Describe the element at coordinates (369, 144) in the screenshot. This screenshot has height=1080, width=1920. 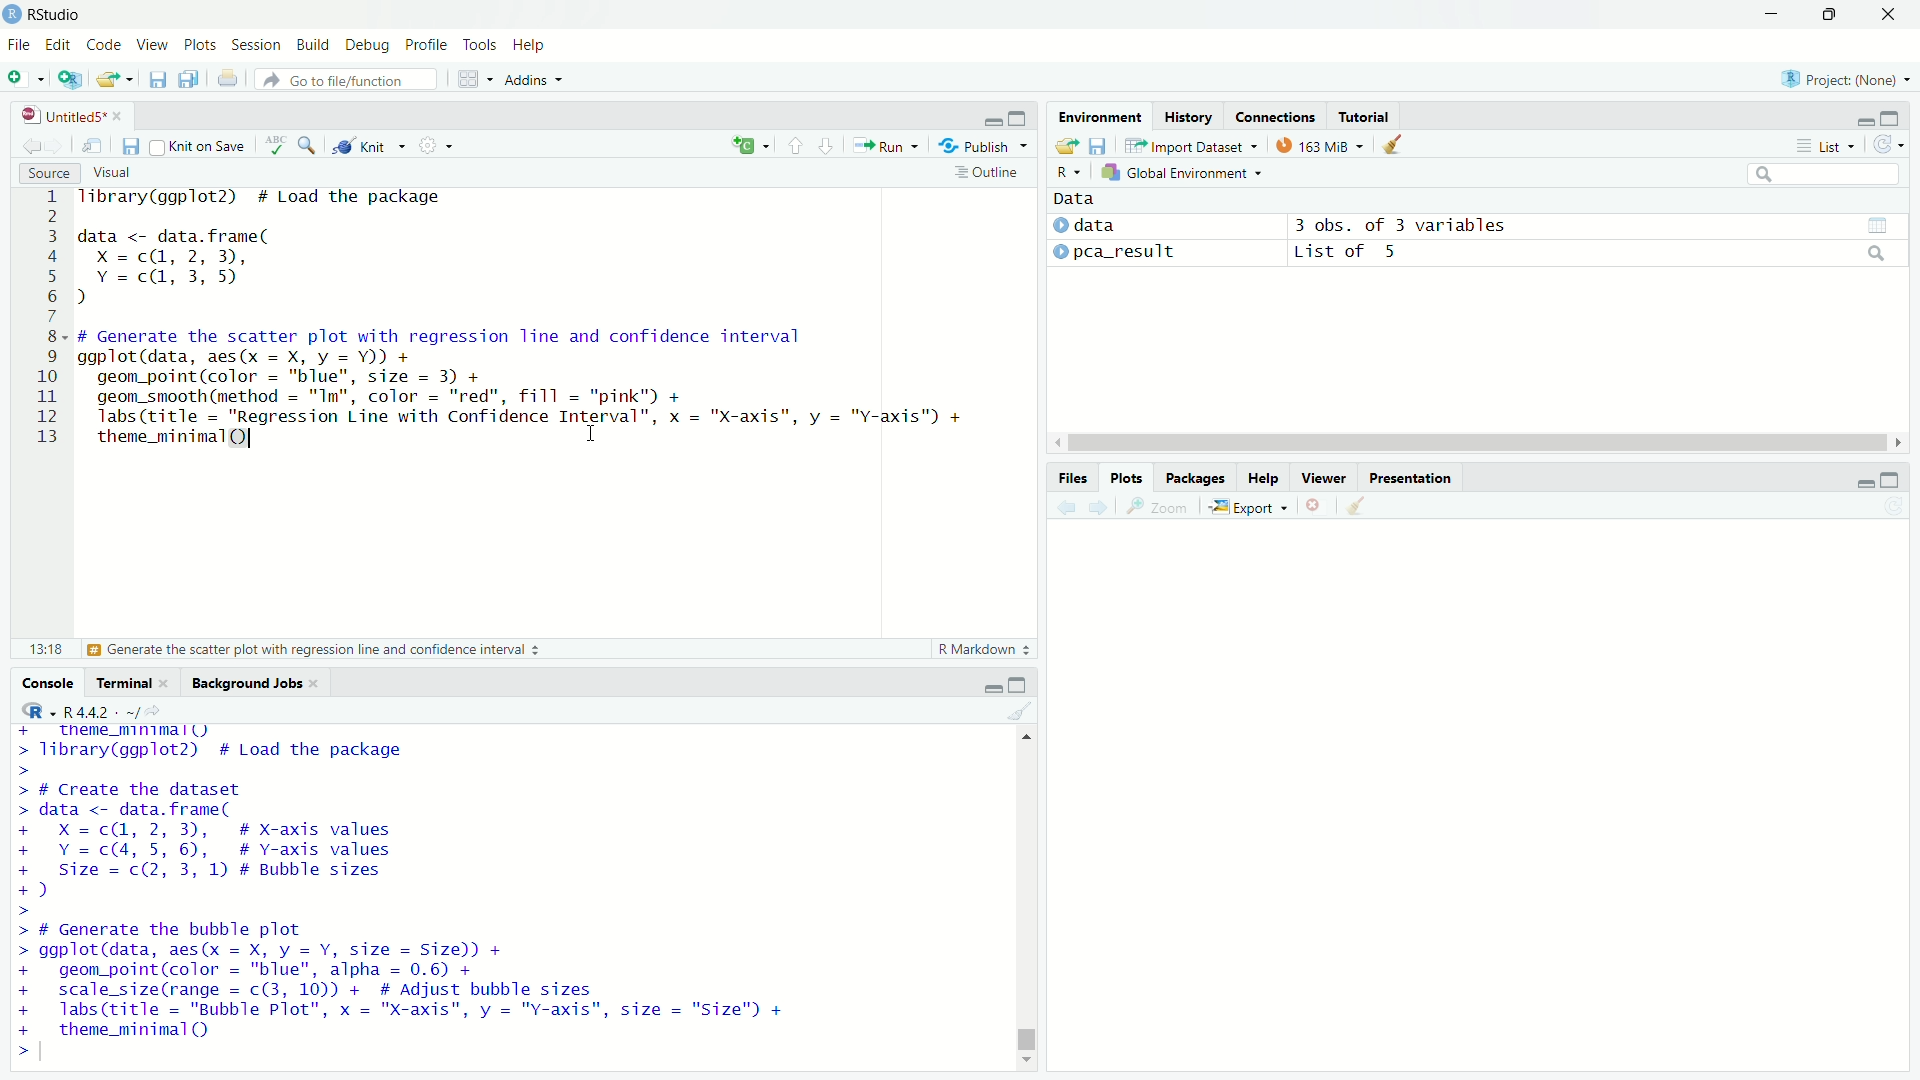
I see `Knit` at that location.